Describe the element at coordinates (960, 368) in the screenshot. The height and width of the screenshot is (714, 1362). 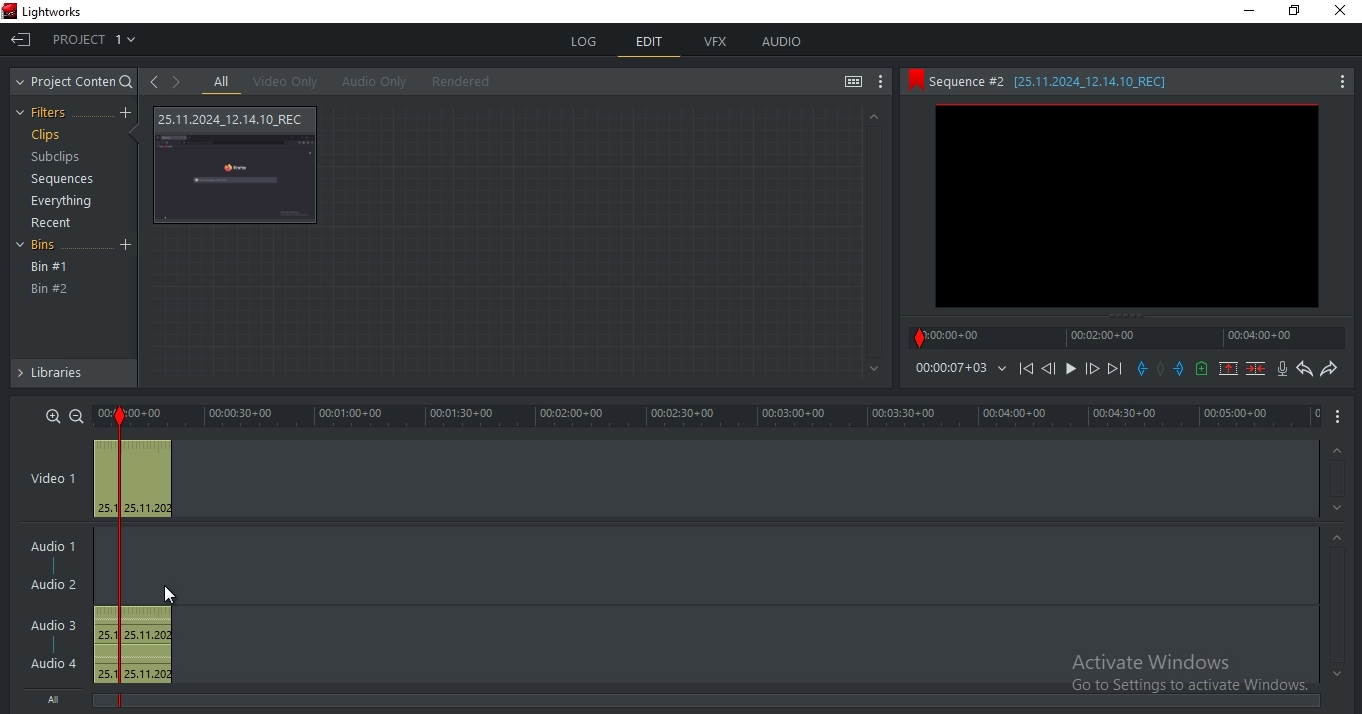
I see `time` at that location.